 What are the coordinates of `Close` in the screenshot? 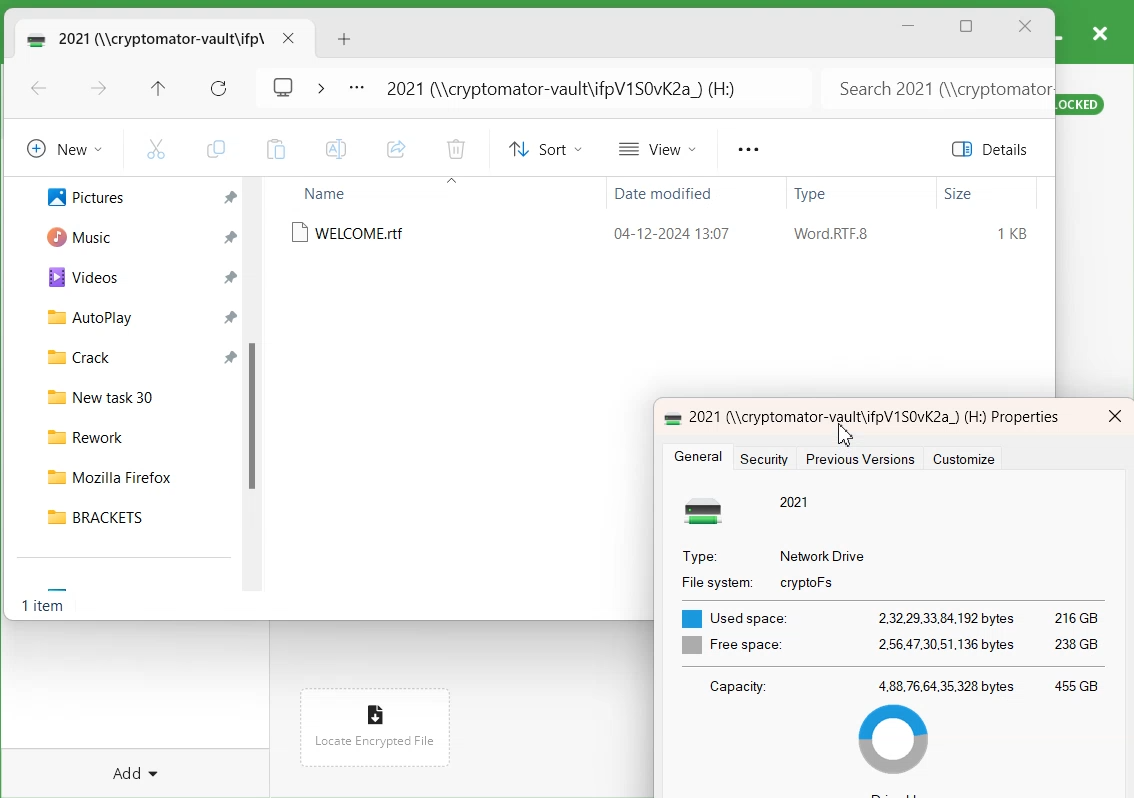 It's located at (1025, 27).